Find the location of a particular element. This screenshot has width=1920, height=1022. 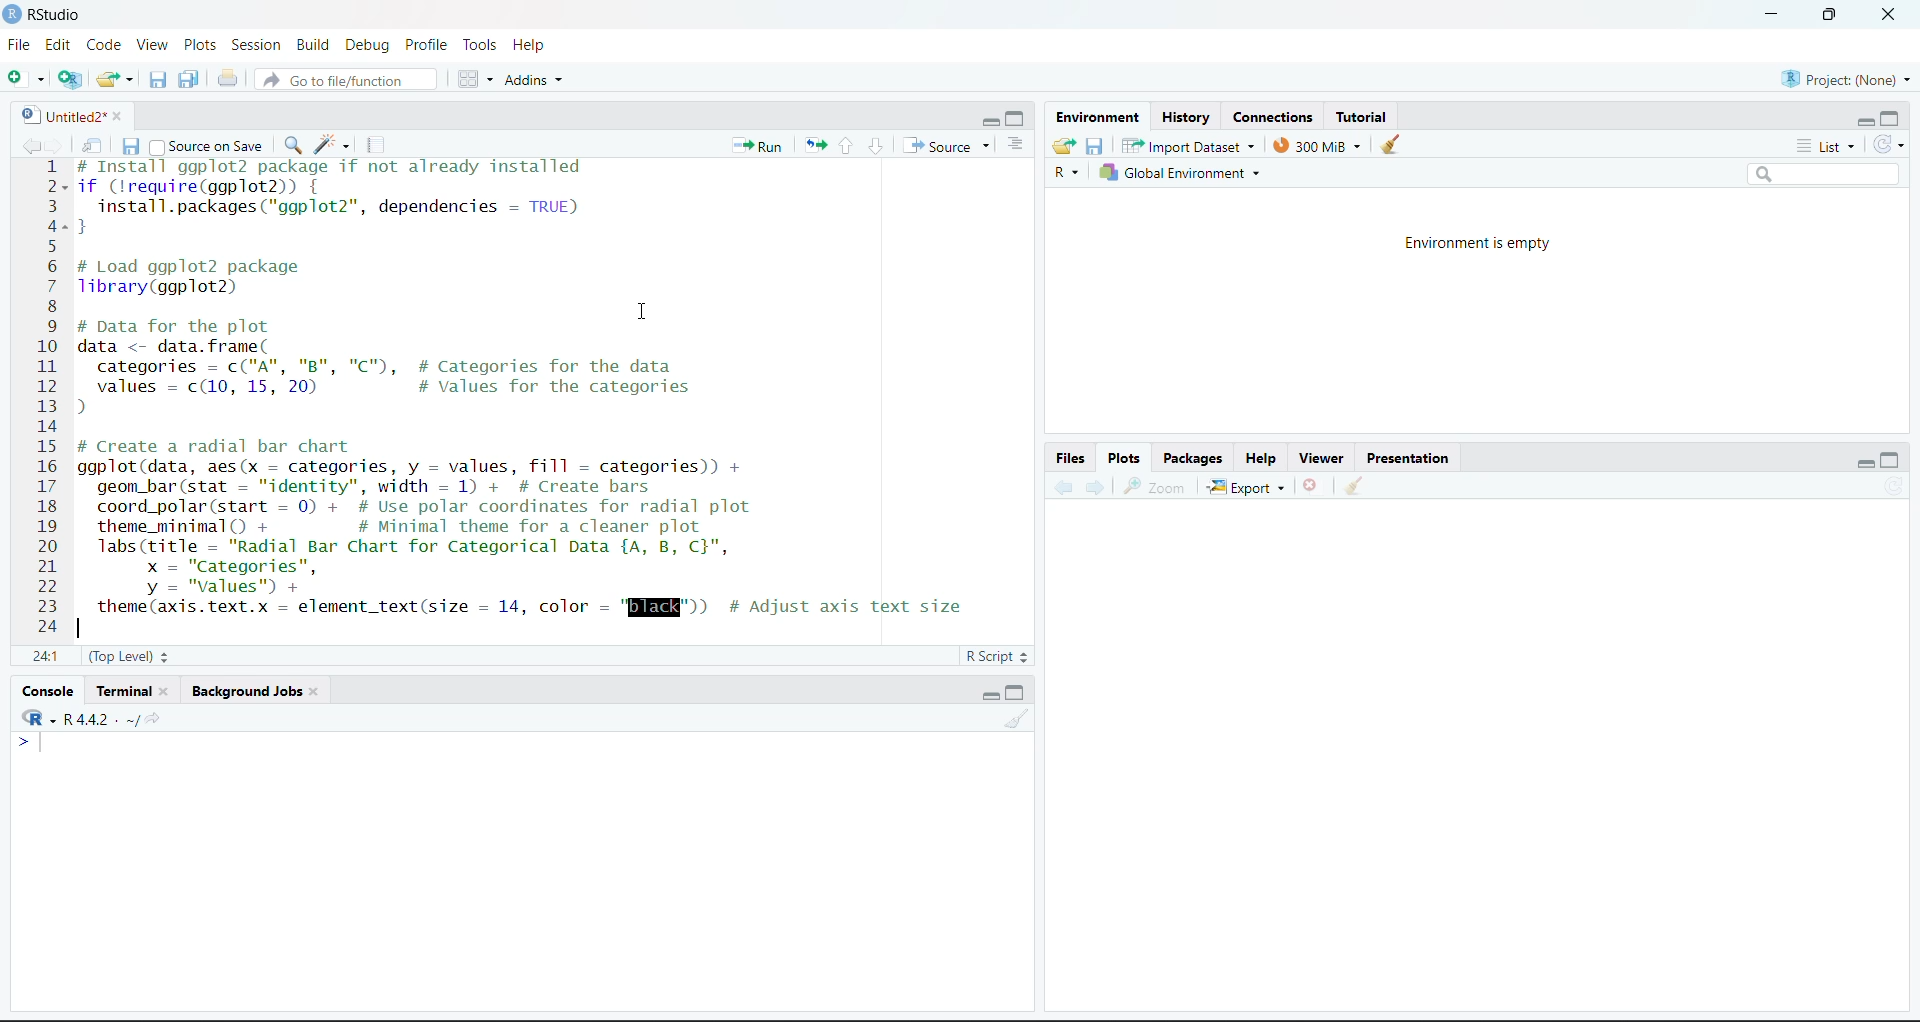

View is located at coordinates (151, 45).